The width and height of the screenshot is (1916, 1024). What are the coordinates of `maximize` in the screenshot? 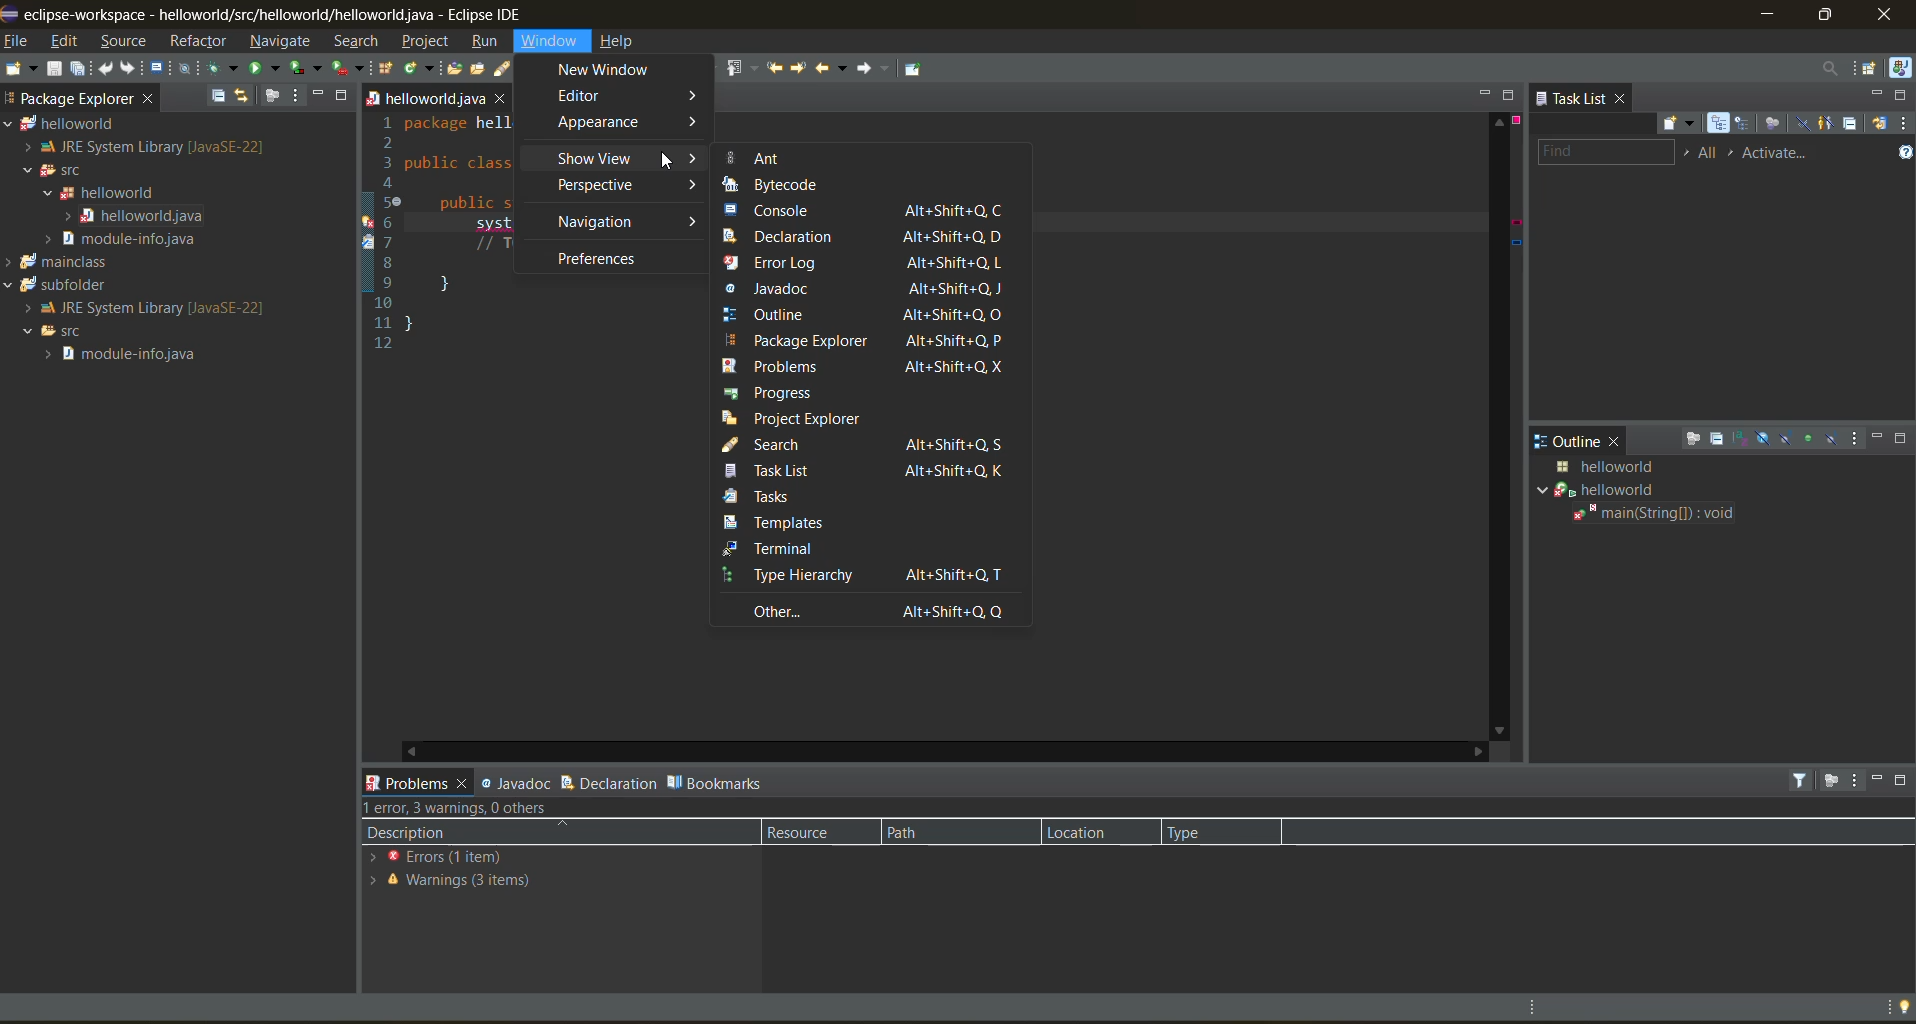 It's located at (1826, 17).